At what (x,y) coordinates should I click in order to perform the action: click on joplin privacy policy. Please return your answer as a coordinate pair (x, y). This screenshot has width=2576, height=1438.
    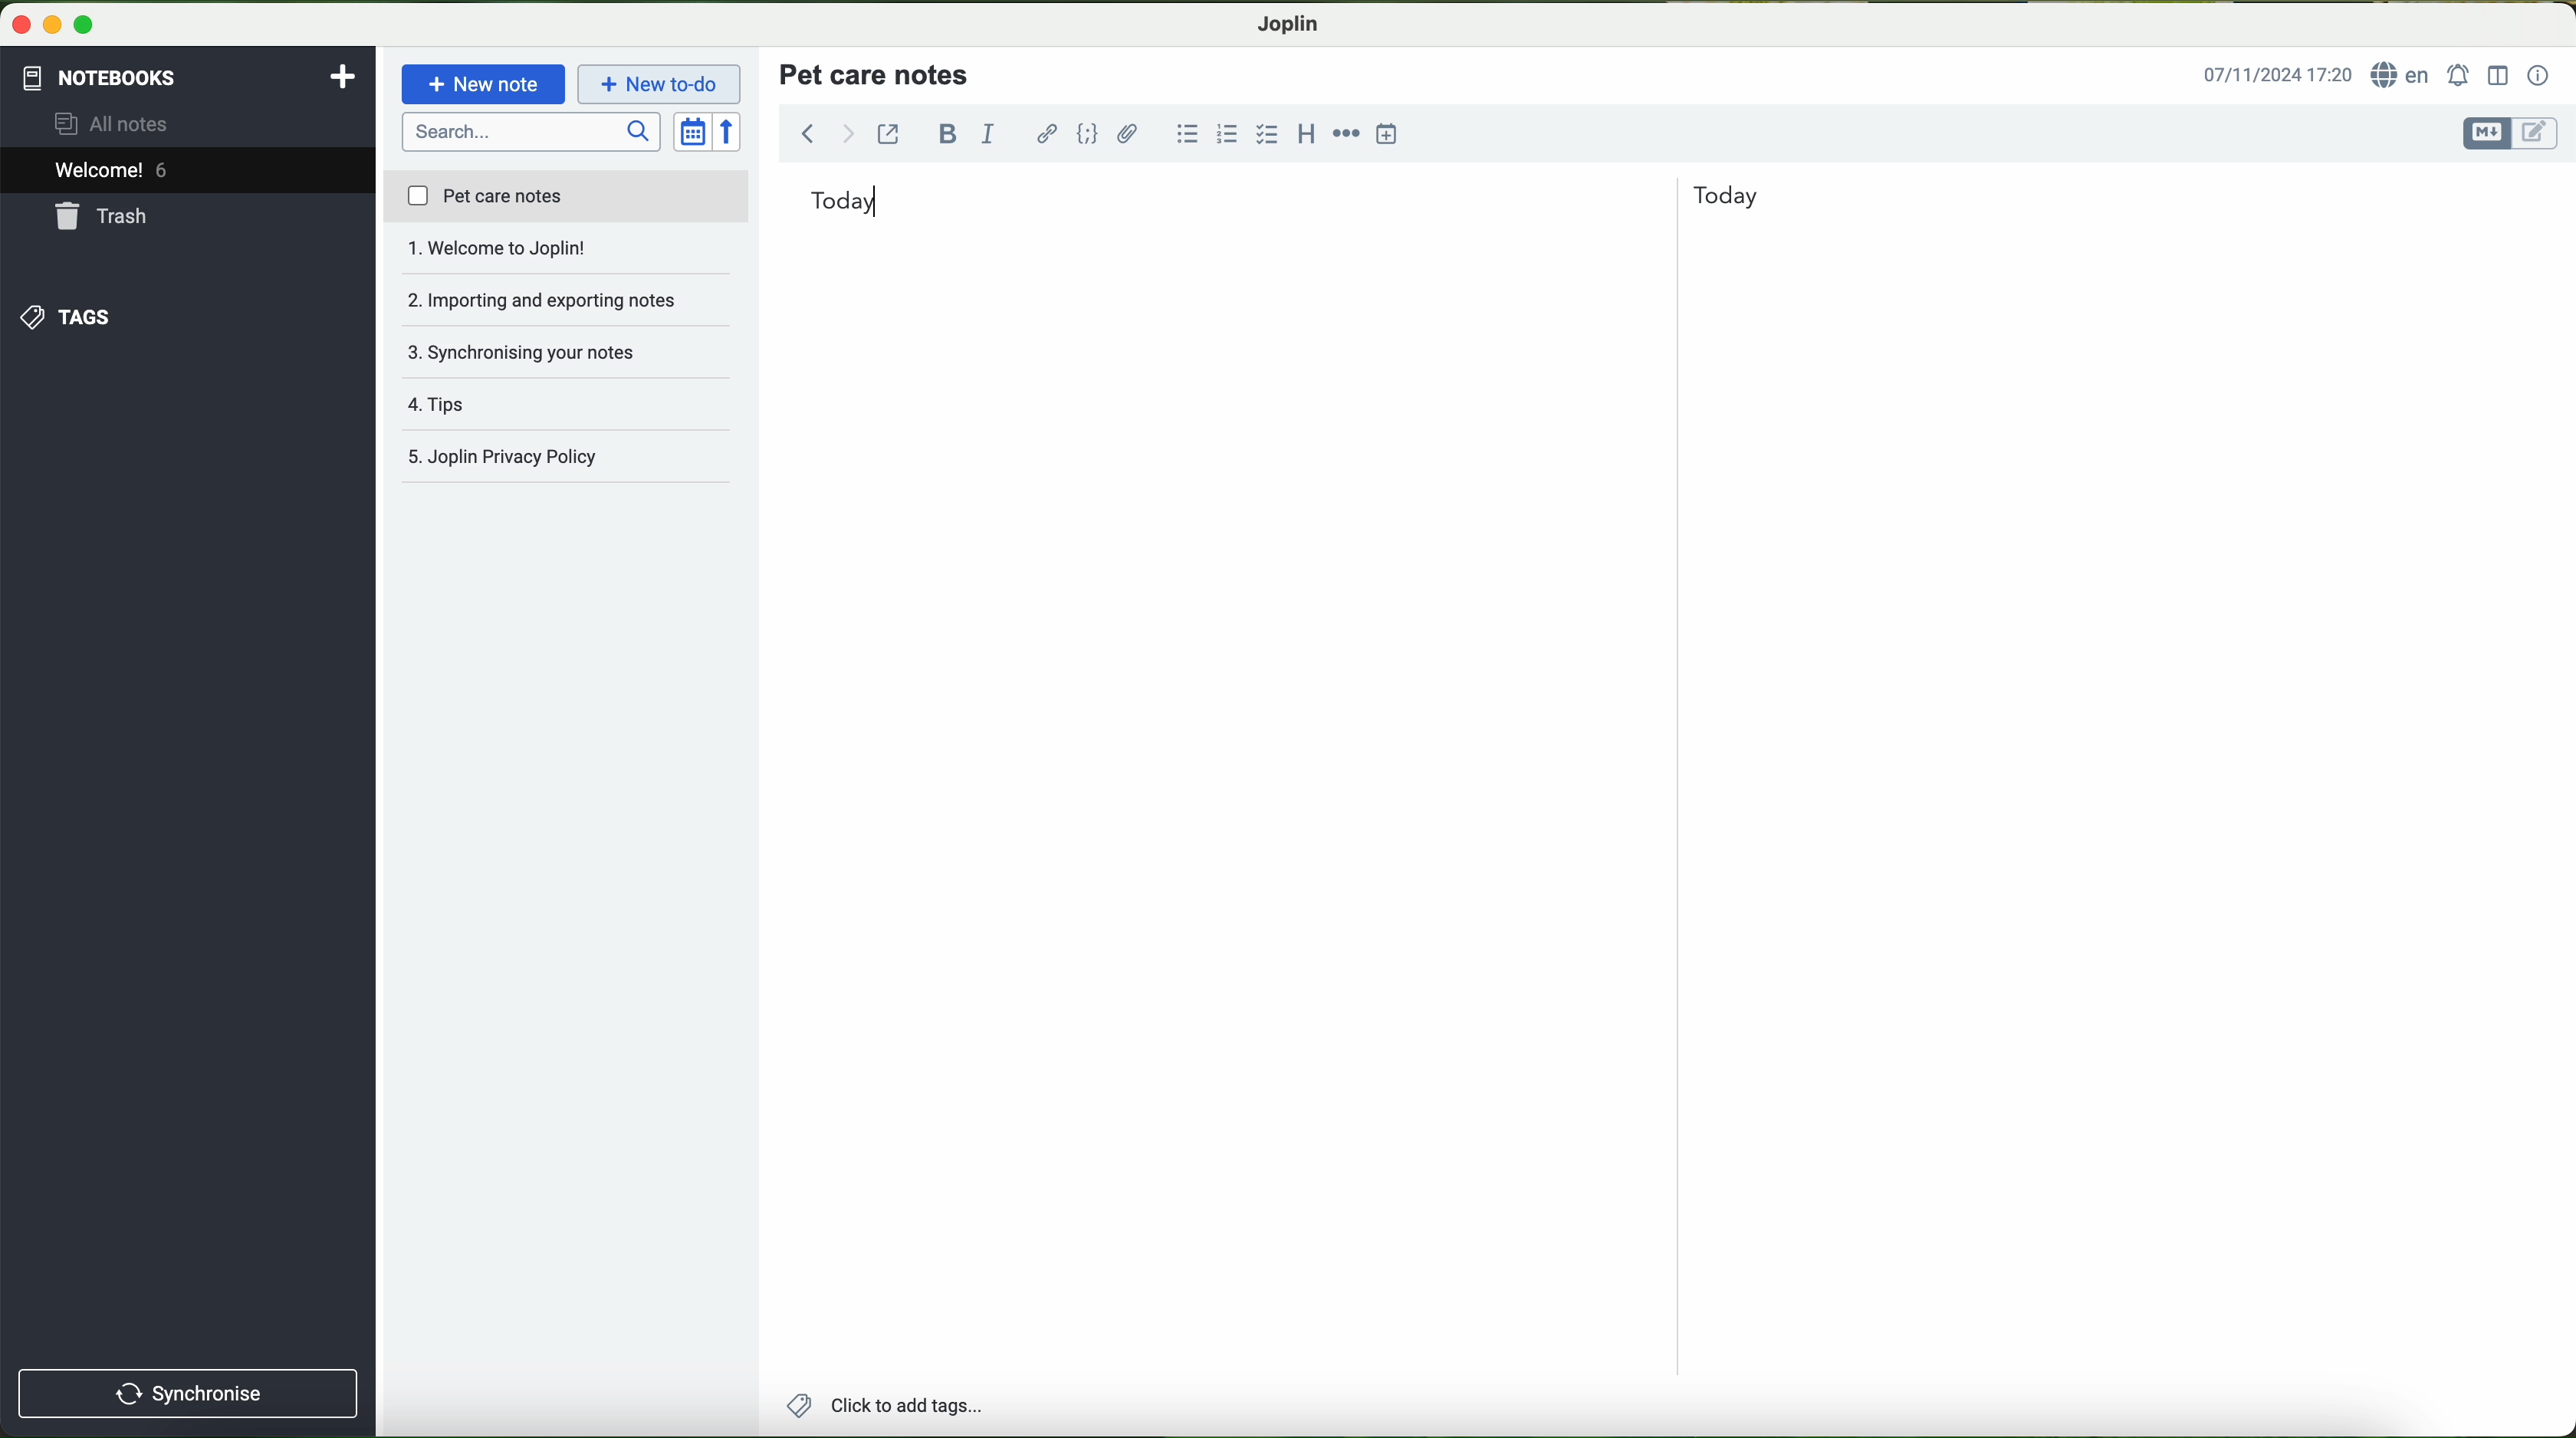
    Looking at the image, I should click on (556, 459).